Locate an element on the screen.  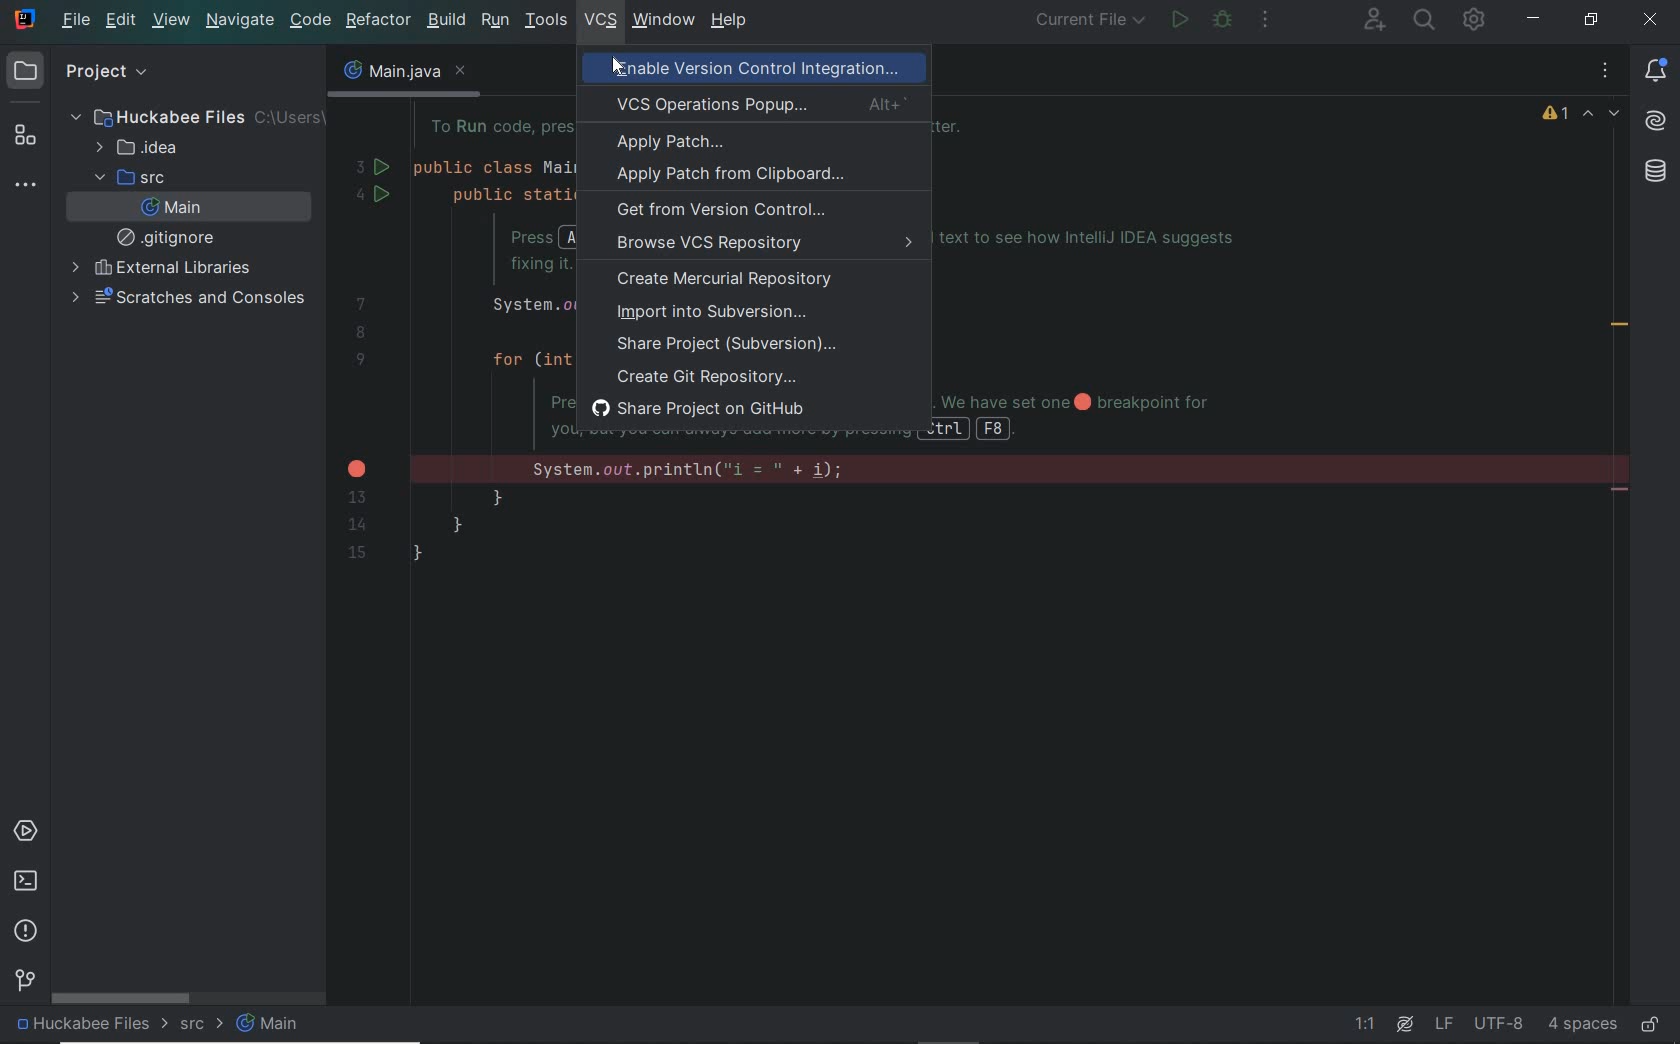
apply patch is located at coordinates (672, 143).